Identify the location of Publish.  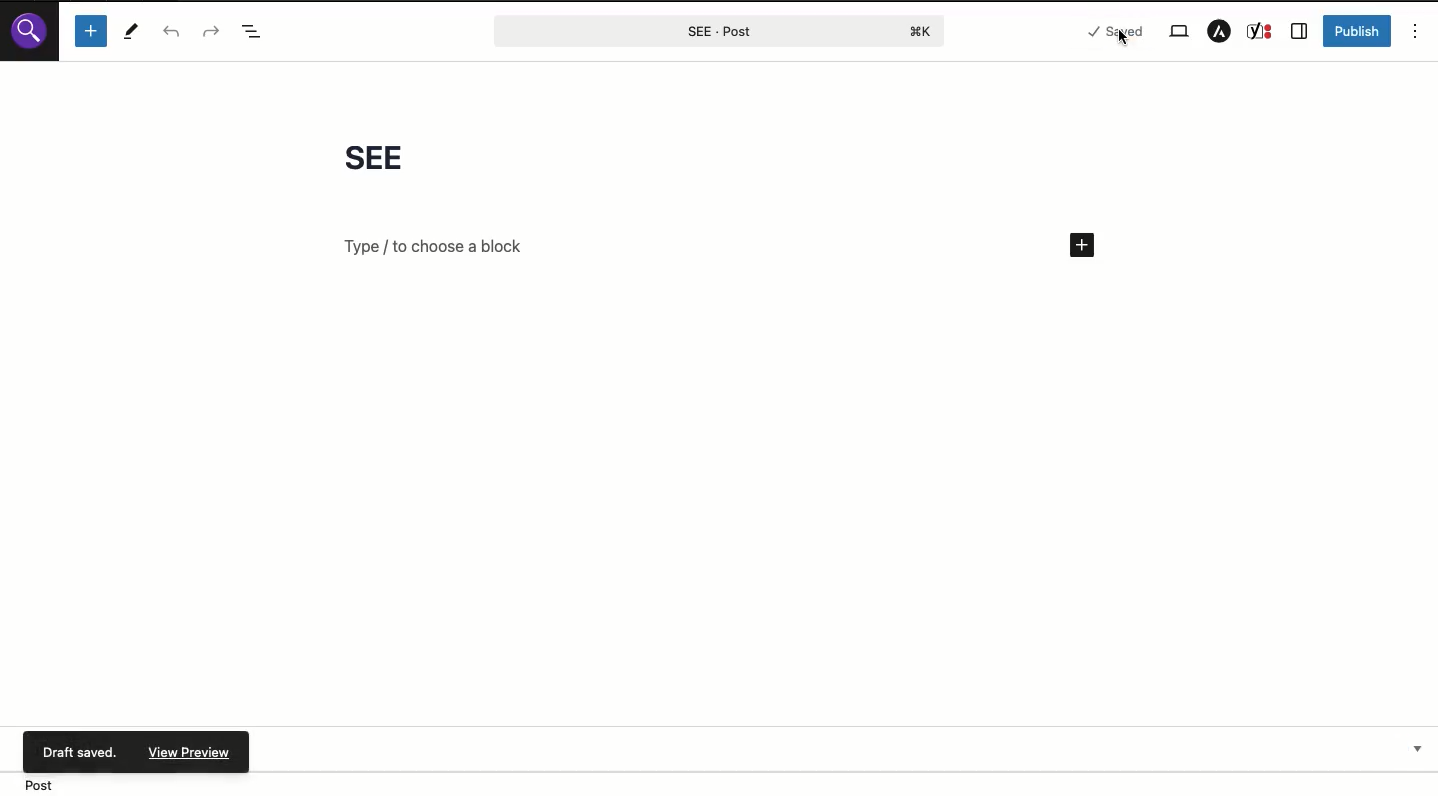
(1357, 31).